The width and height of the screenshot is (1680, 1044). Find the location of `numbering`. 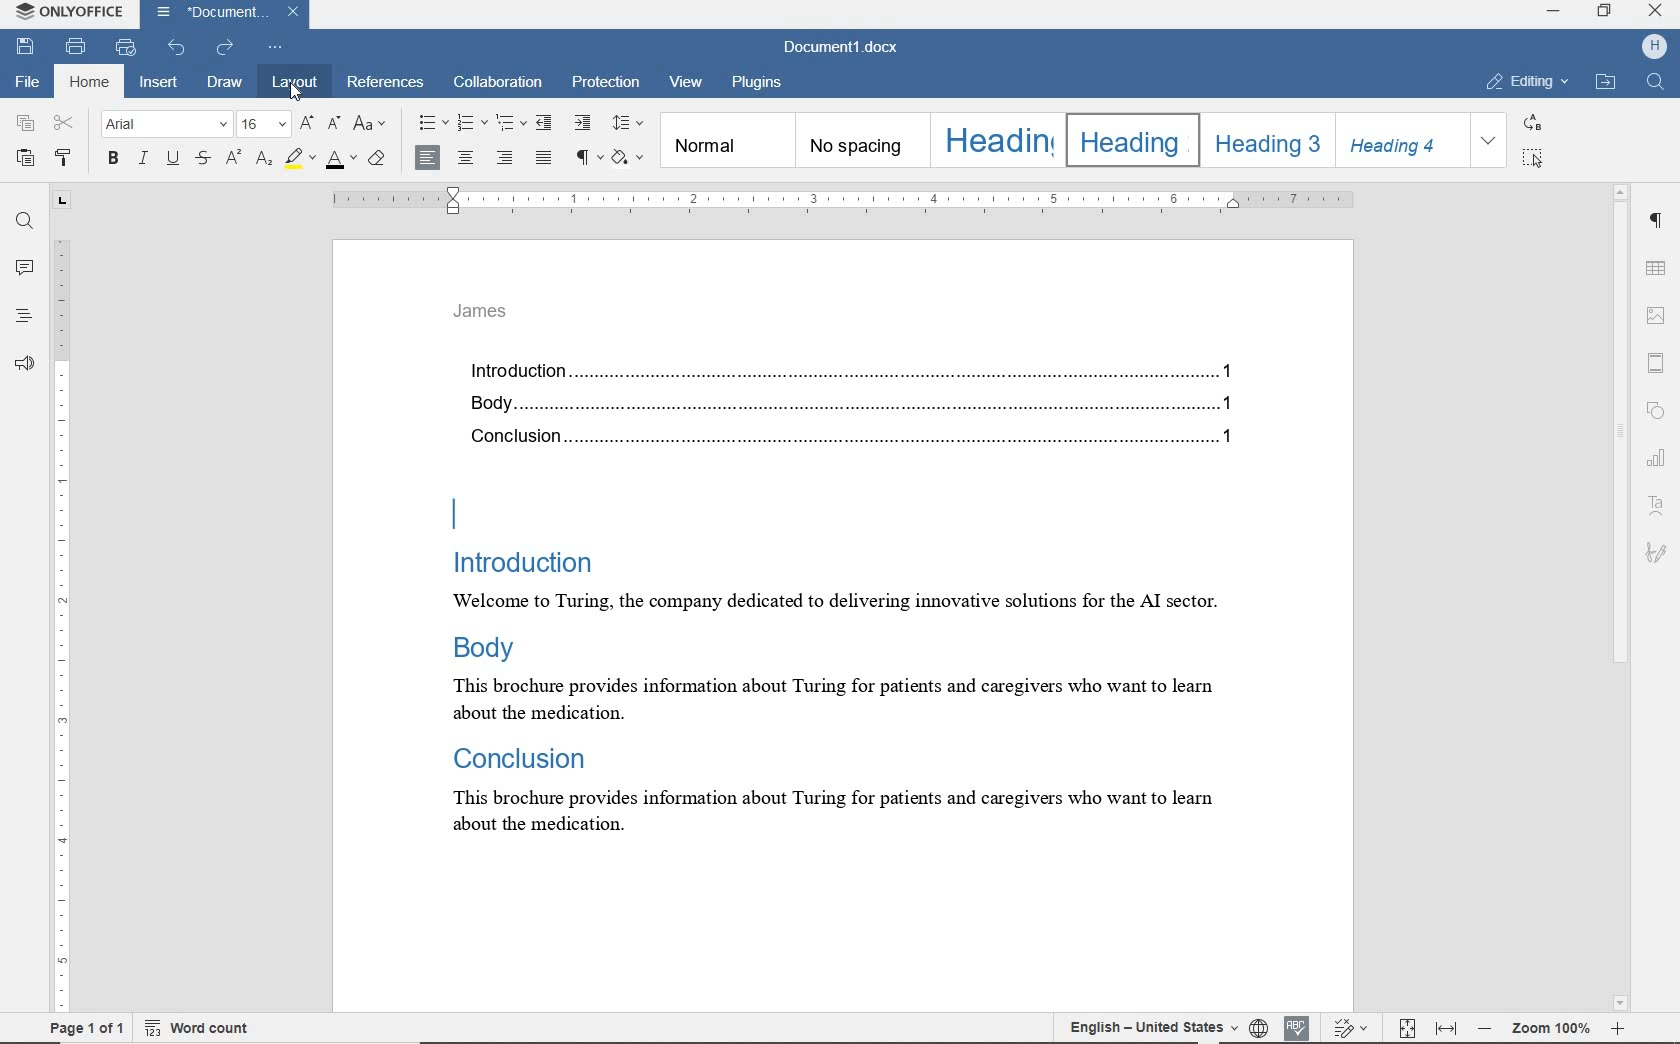

numbering is located at coordinates (471, 125).